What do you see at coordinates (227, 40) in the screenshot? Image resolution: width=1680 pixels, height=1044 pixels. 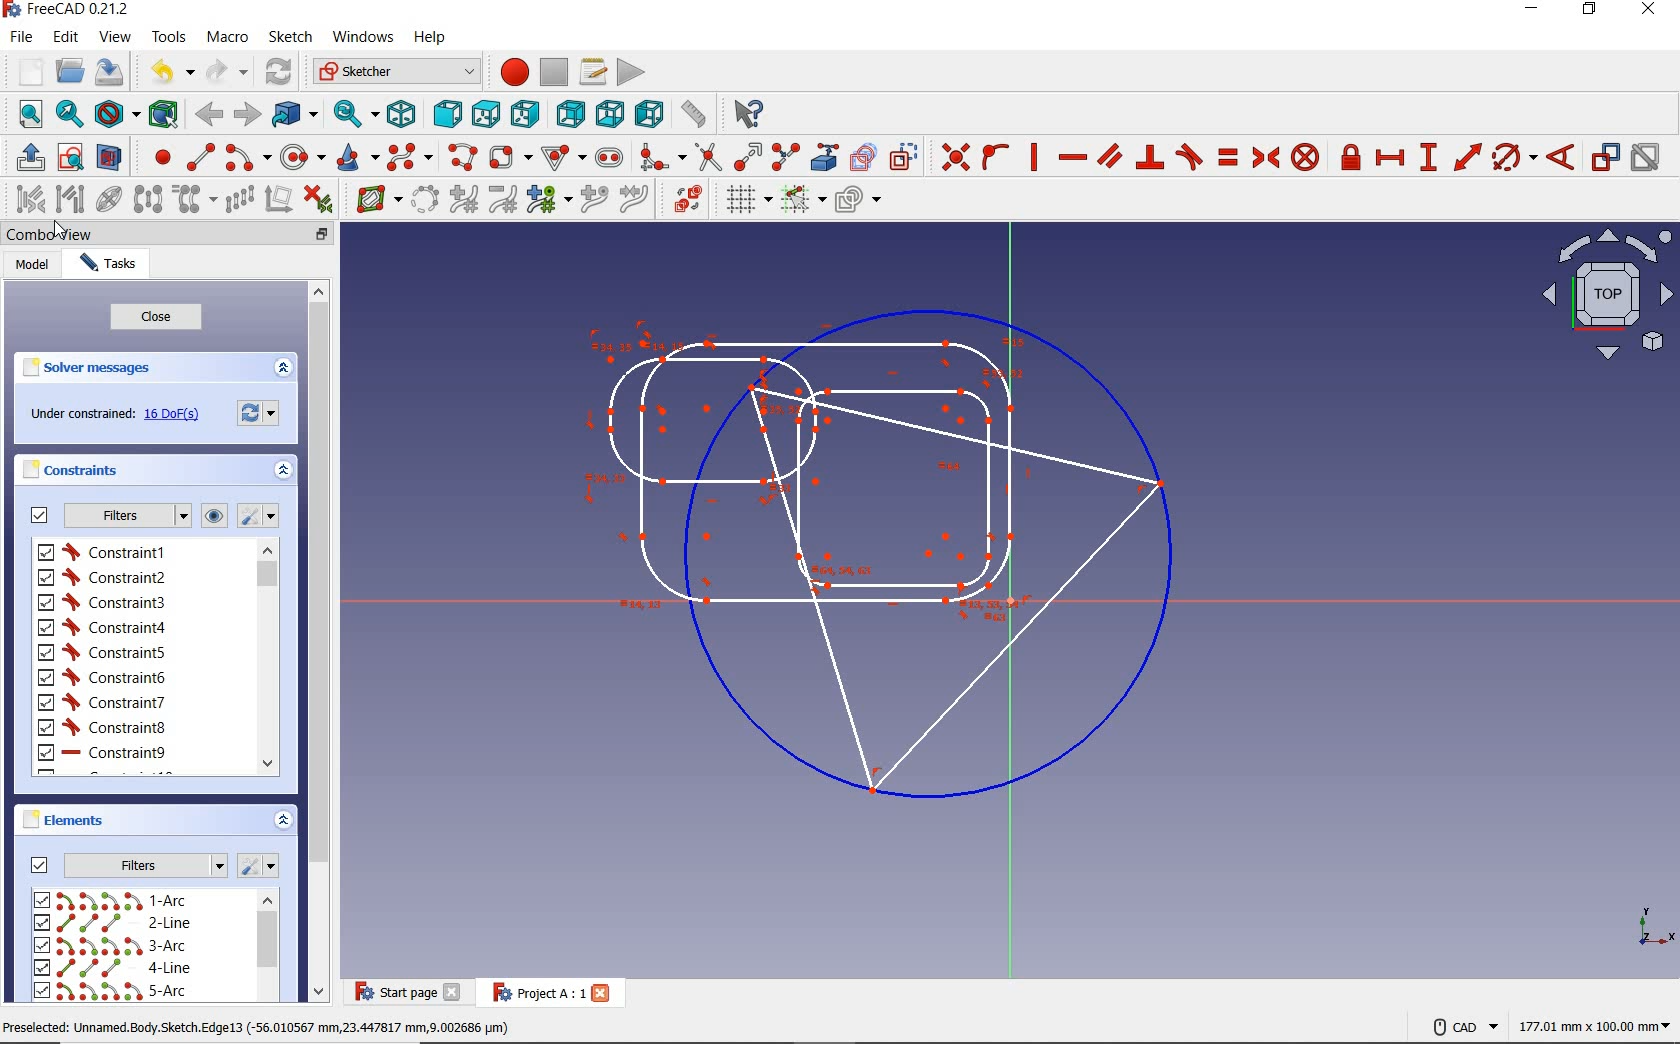 I see `macro` at bounding box center [227, 40].